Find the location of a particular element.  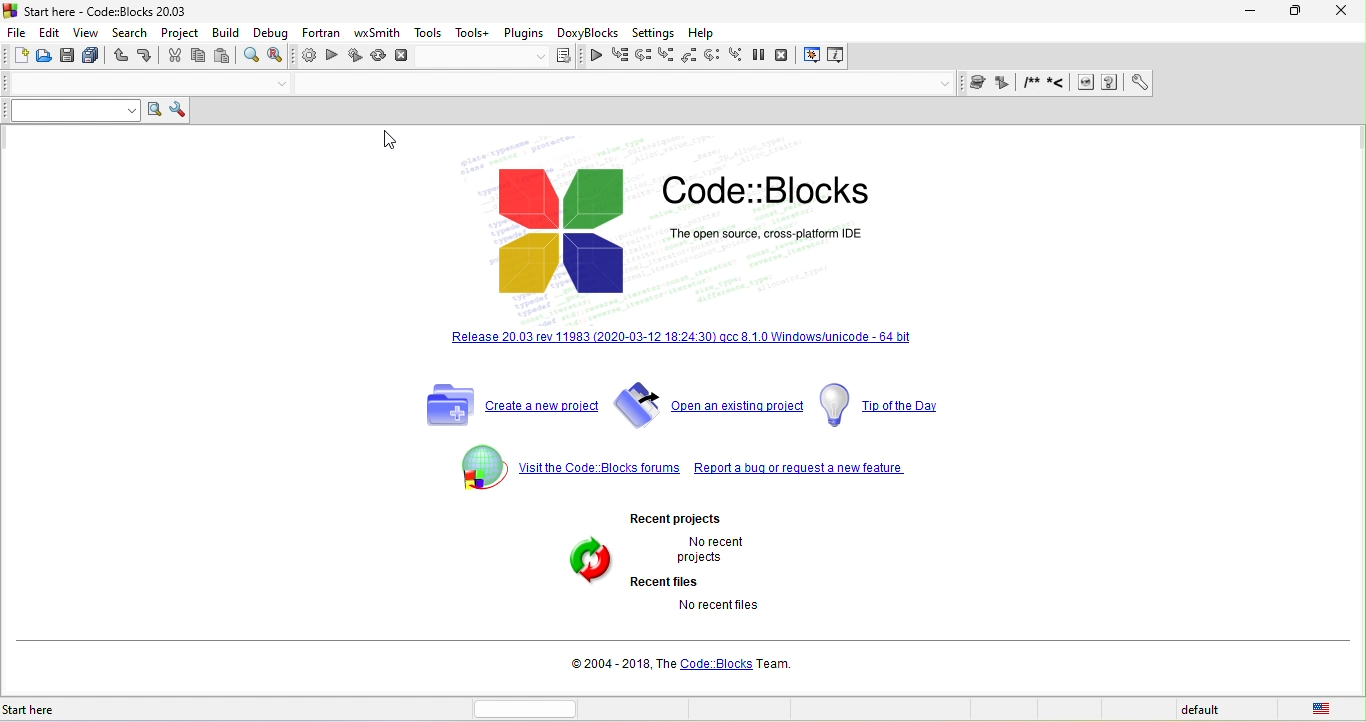

break debugger is located at coordinates (759, 56).